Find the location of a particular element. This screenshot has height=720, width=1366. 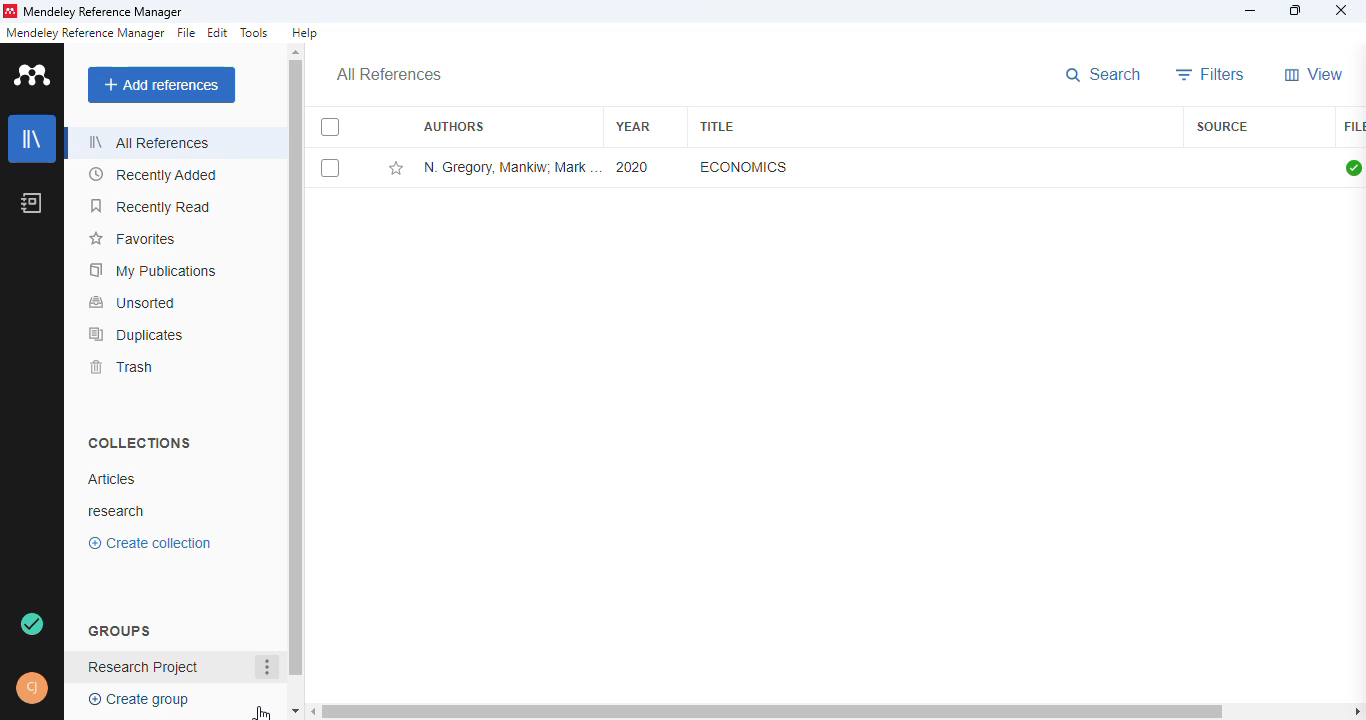

duplicates is located at coordinates (138, 335).